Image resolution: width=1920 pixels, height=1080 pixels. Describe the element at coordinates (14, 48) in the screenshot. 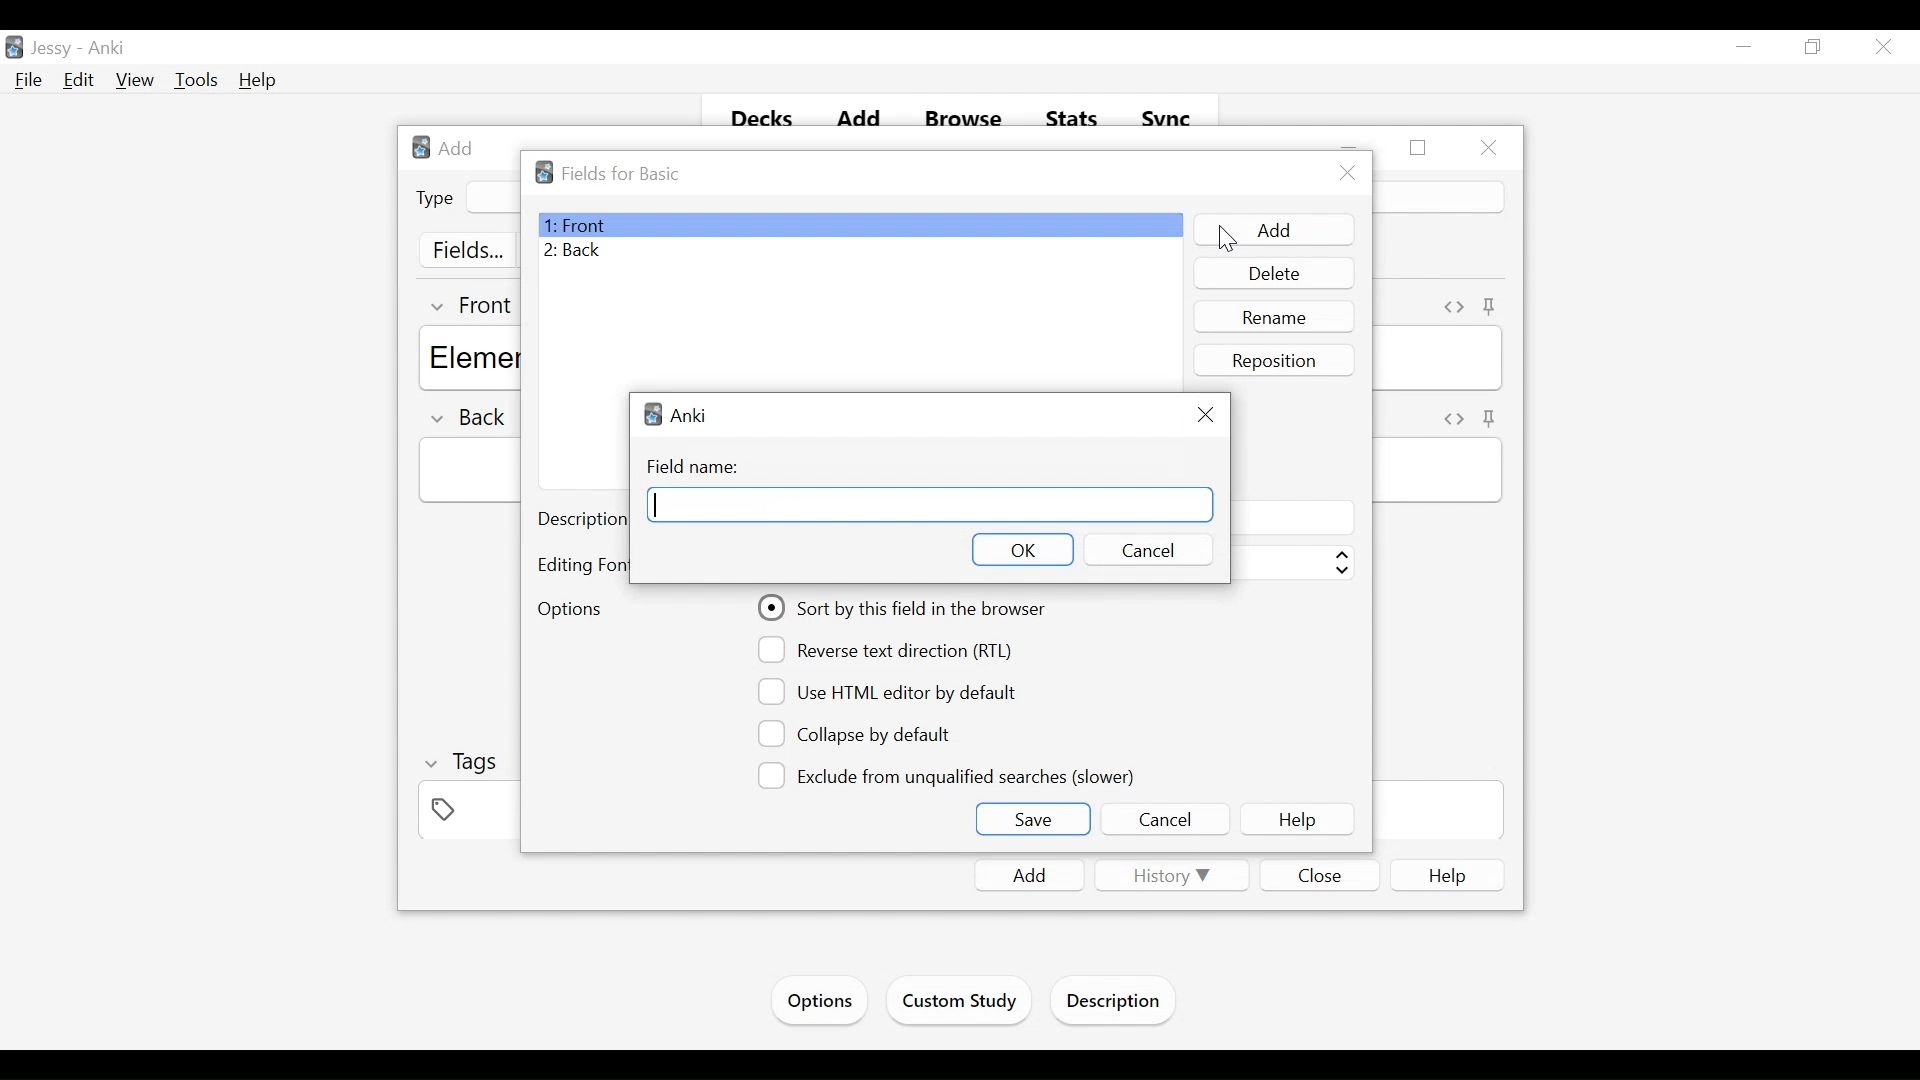

I see `Anki Desktop Icon` at that location.